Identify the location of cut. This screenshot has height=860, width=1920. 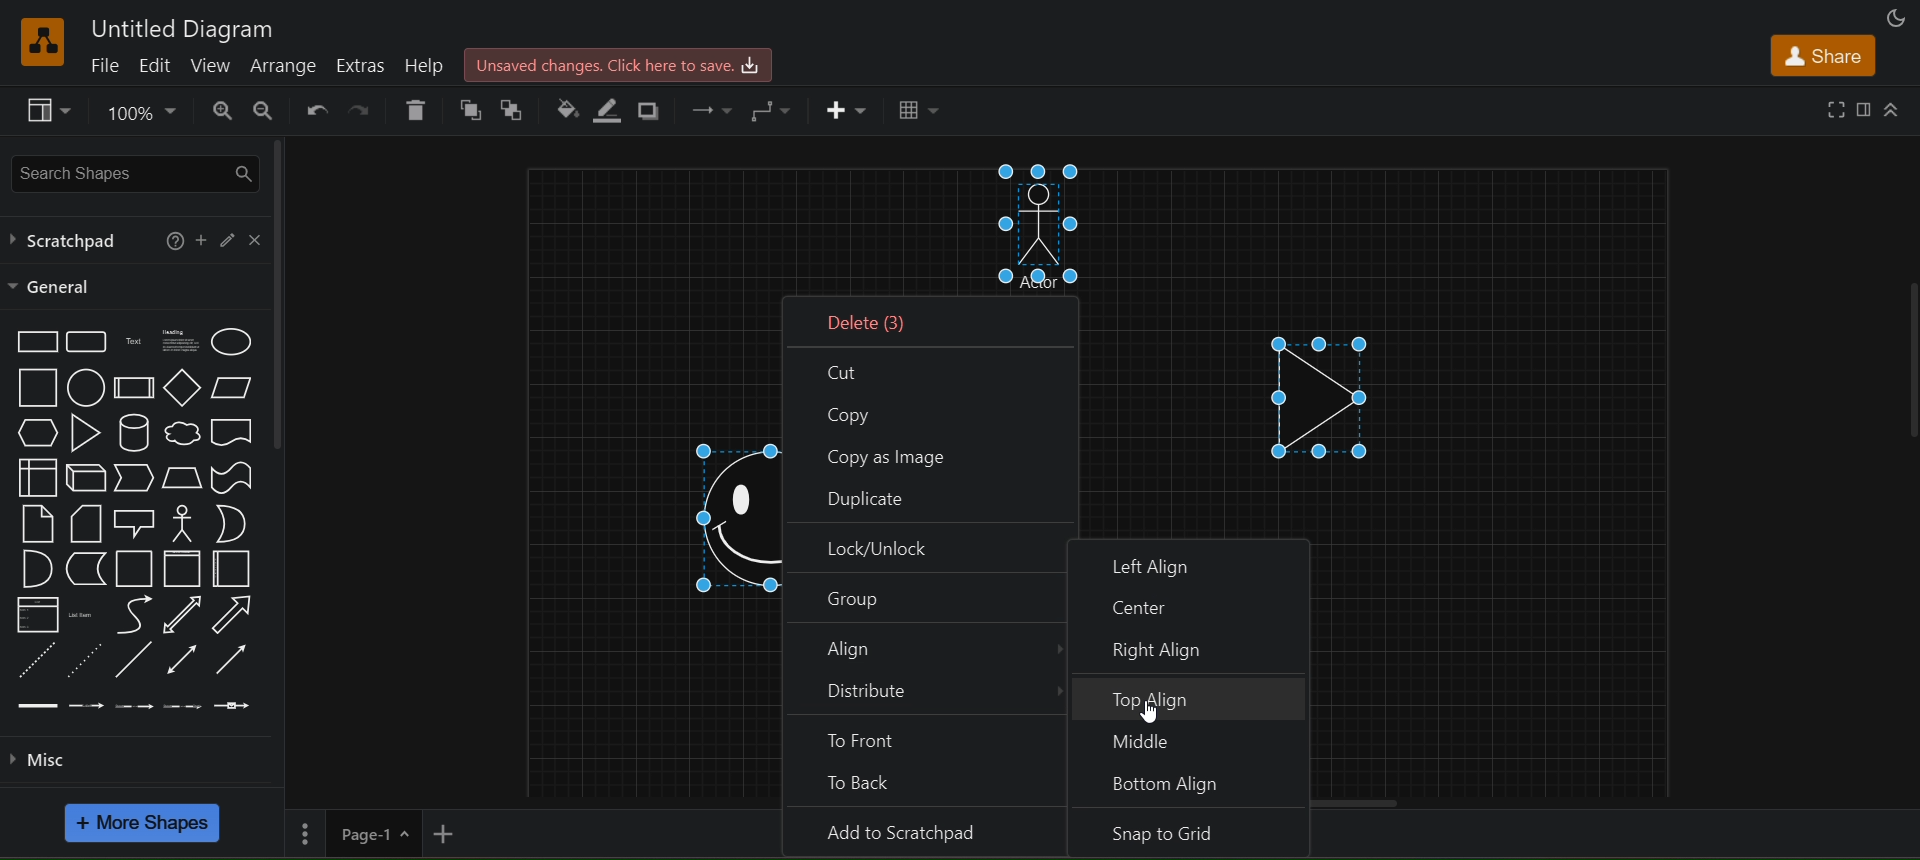
(932, 369).